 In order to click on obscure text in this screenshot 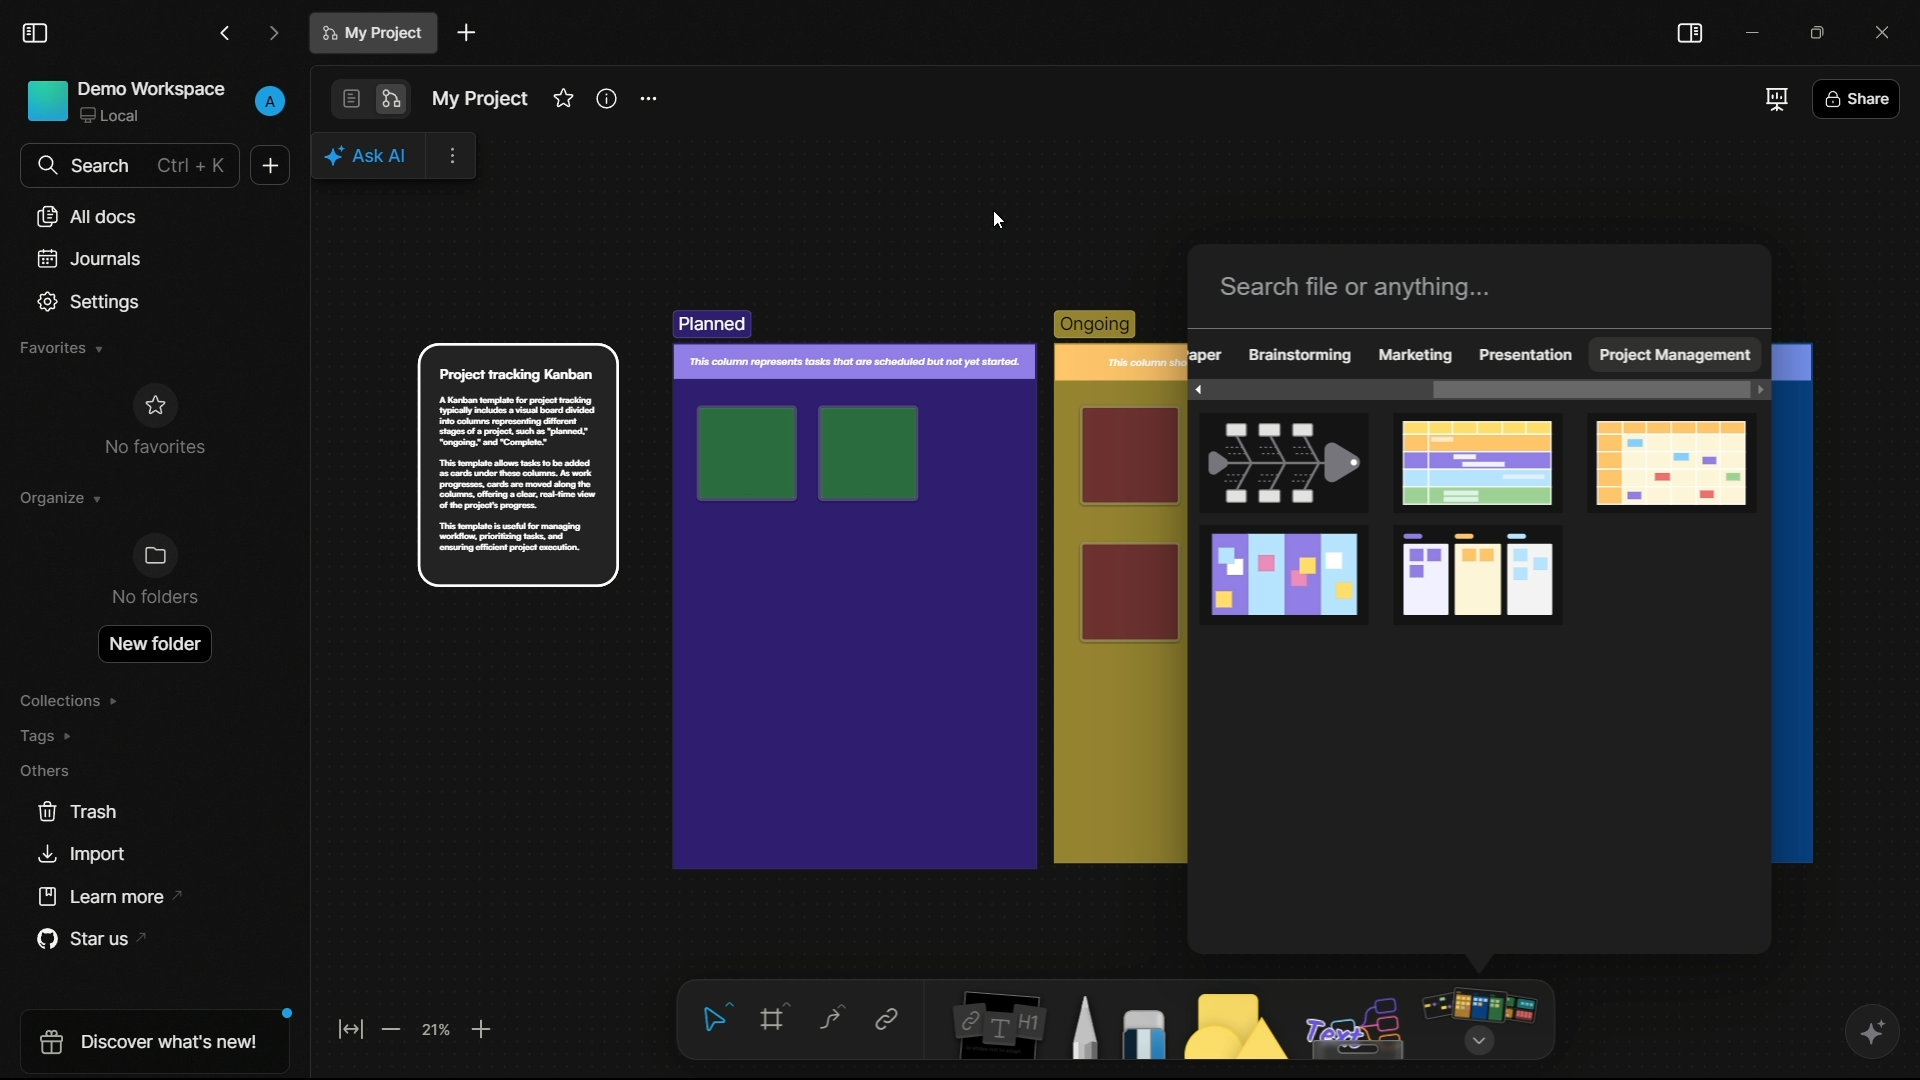, I will do `click(1206, 354)`.